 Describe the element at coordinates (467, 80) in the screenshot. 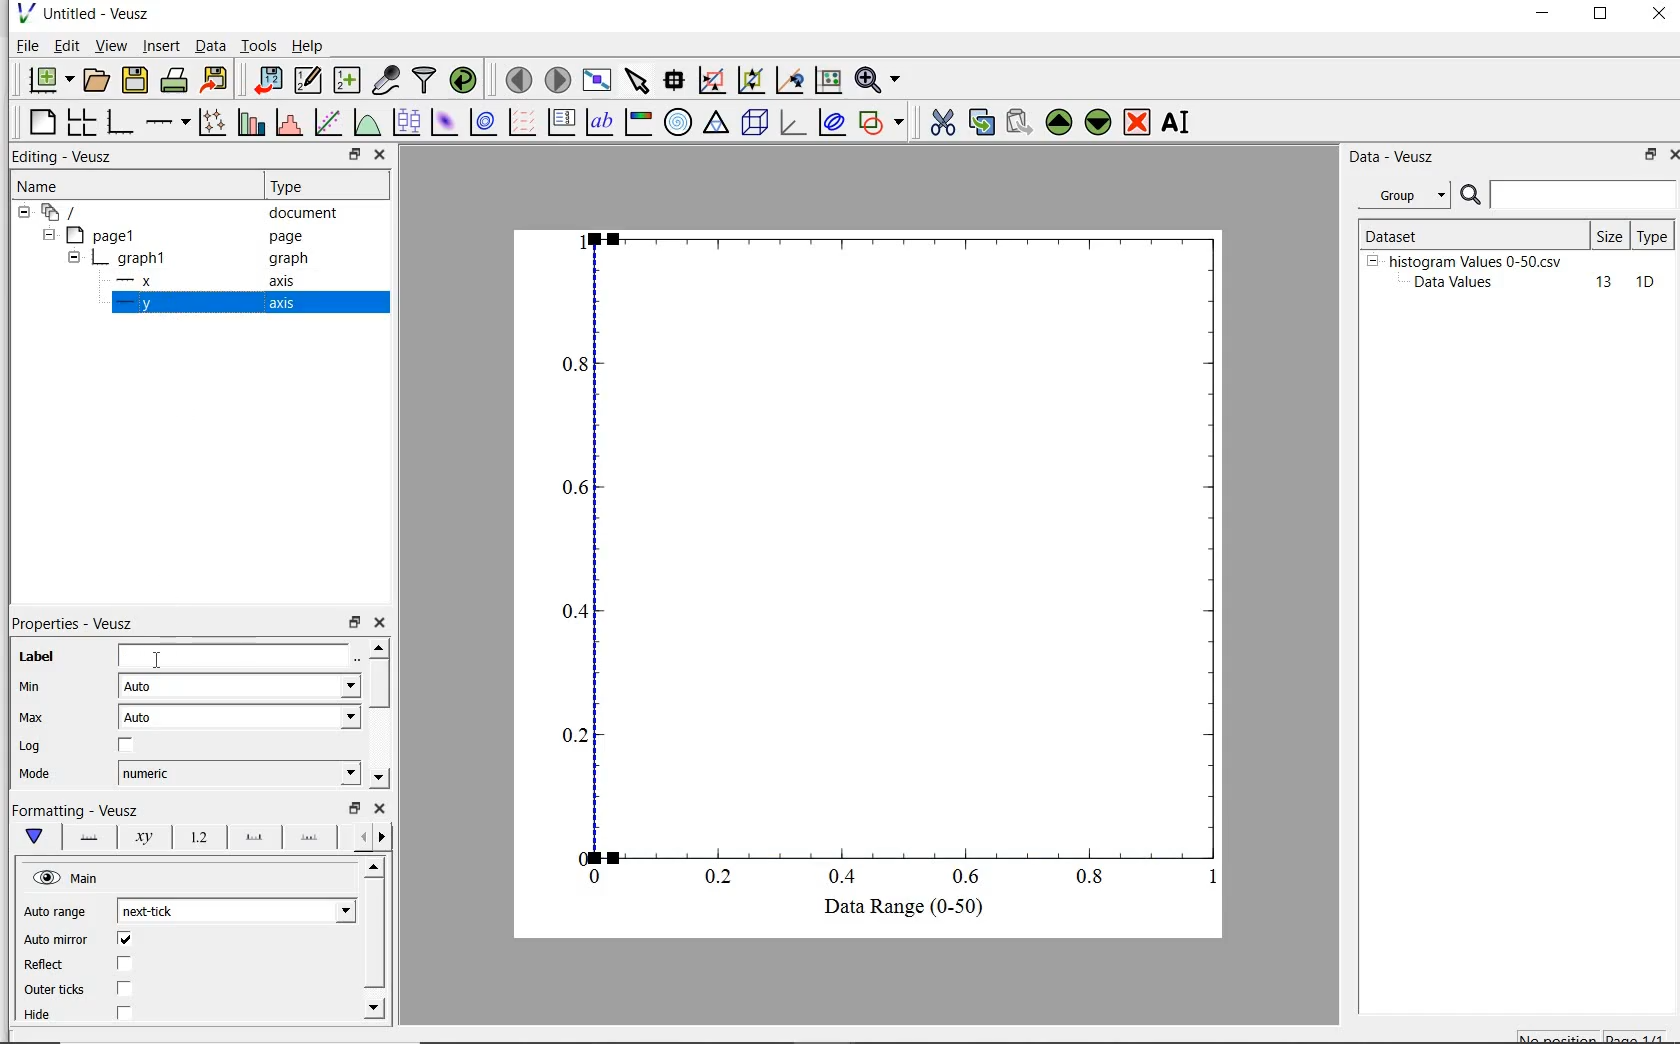

I see `reload linked datasets` at that location.